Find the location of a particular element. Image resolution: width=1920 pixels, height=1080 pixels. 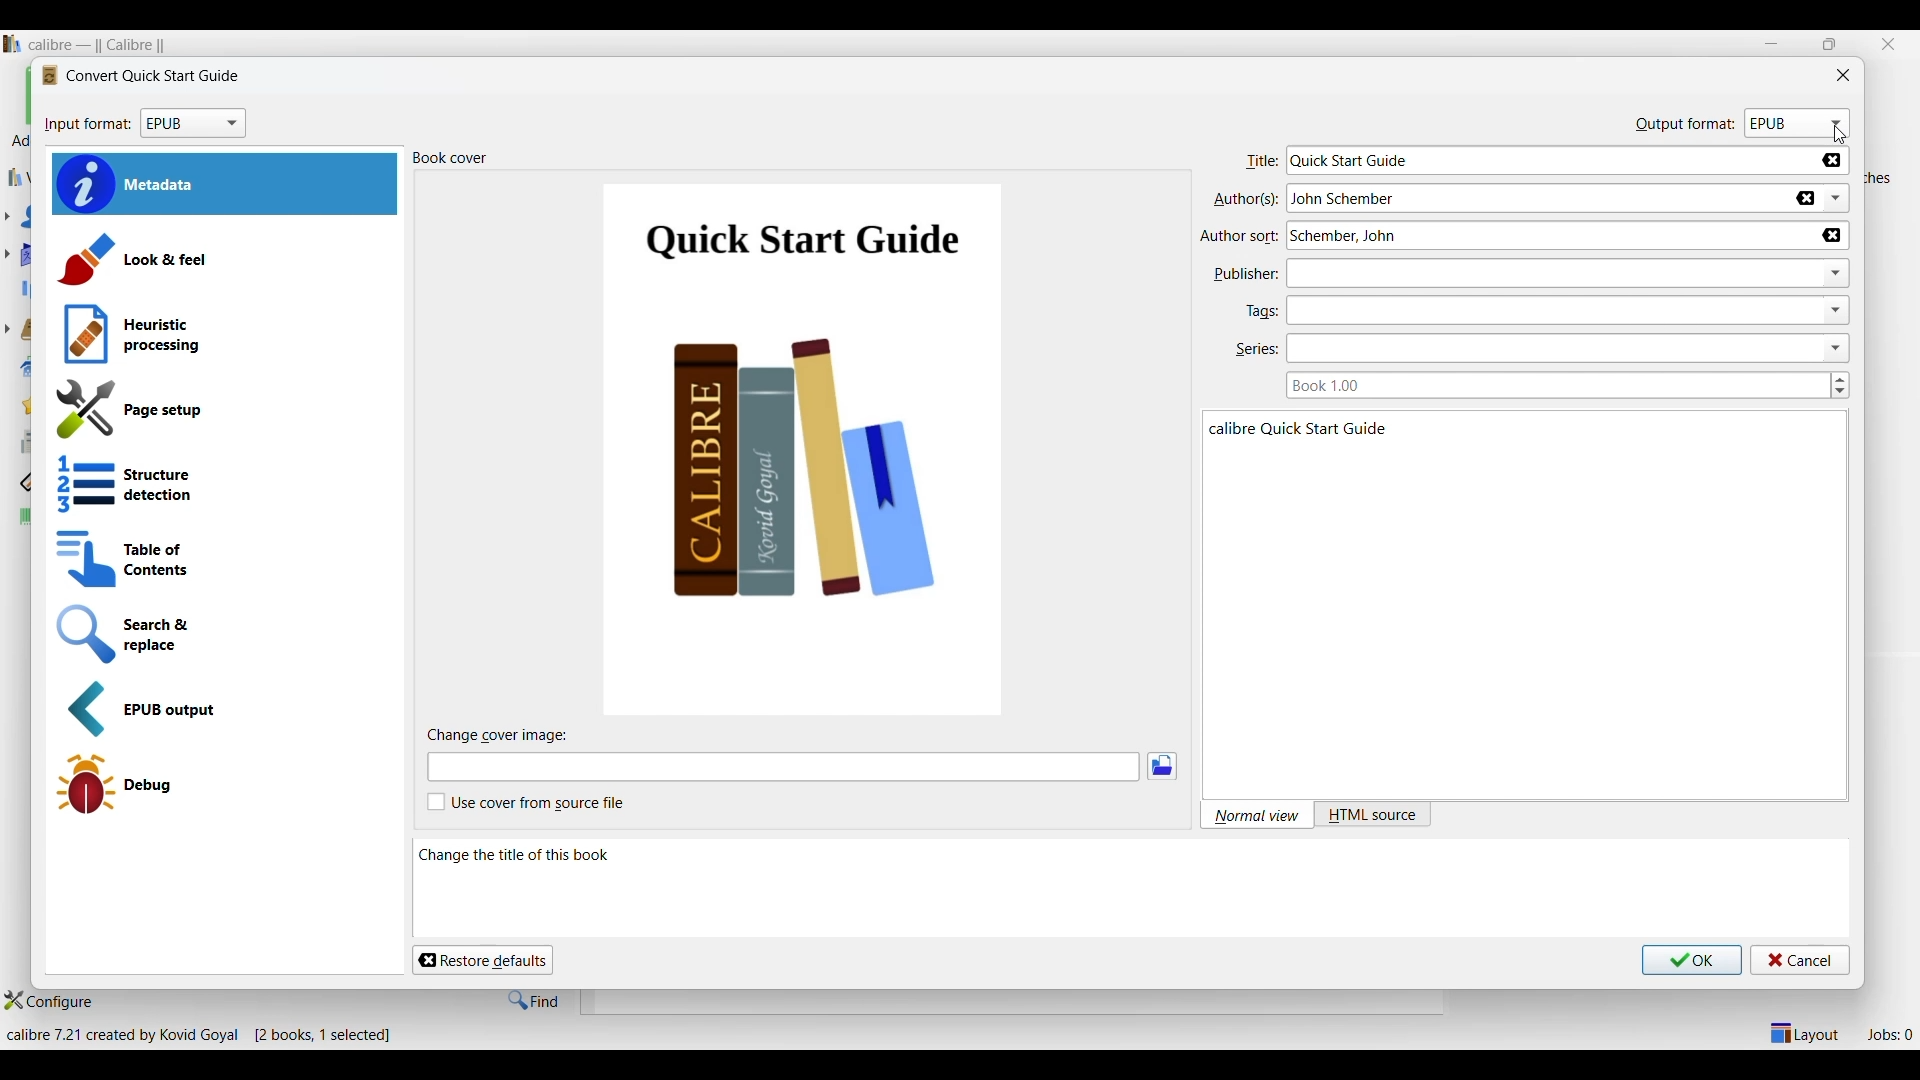

author sort is located at coordinates (1241, 235).